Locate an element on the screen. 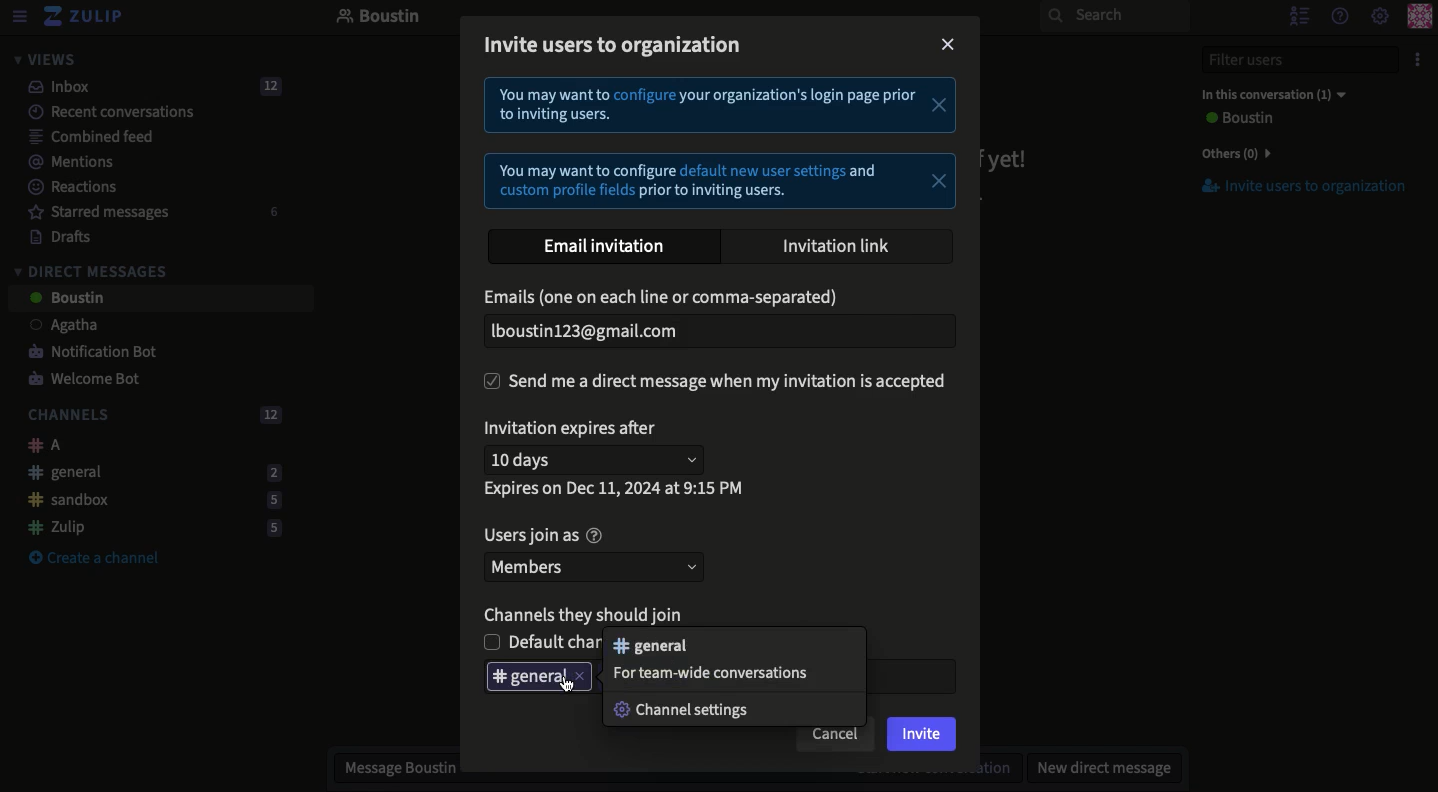  Inbox is located at coordinates (146, 87).